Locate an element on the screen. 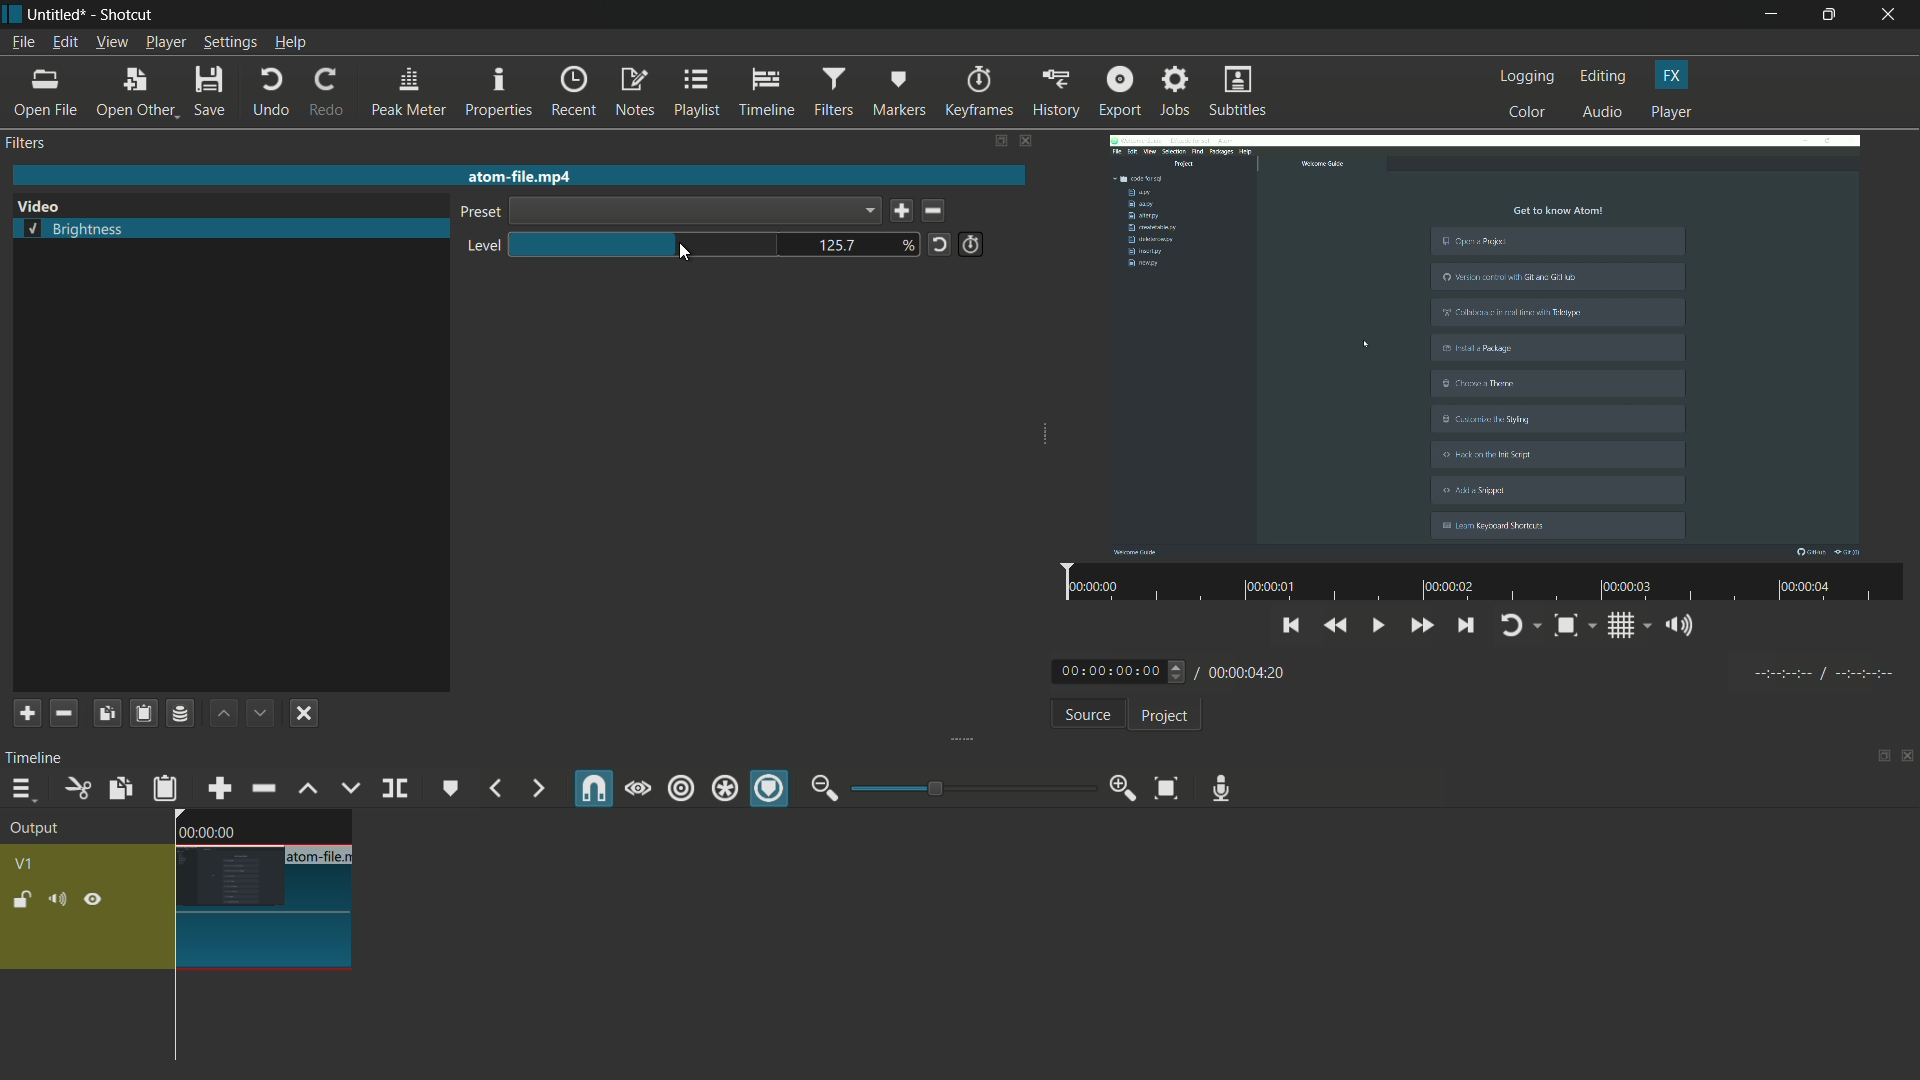 The width and height of the screenshot is (1920, 1080). edit menu is located at coordinates (62, 43).